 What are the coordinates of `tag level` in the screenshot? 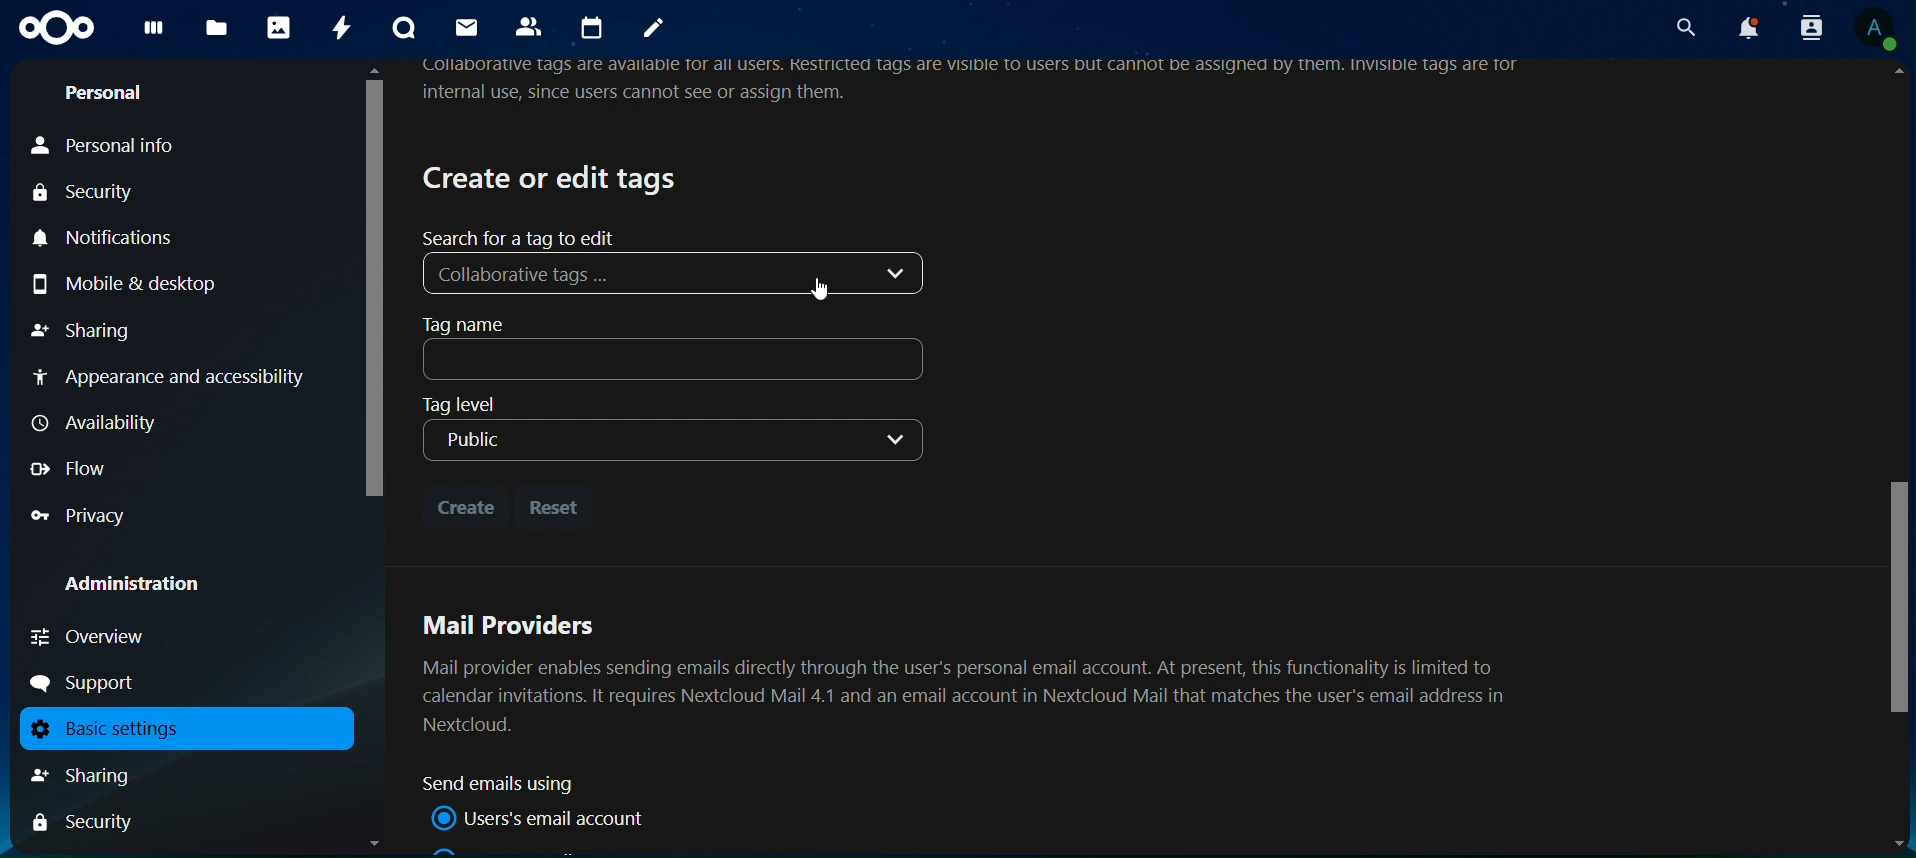 It's located at (480, 403).